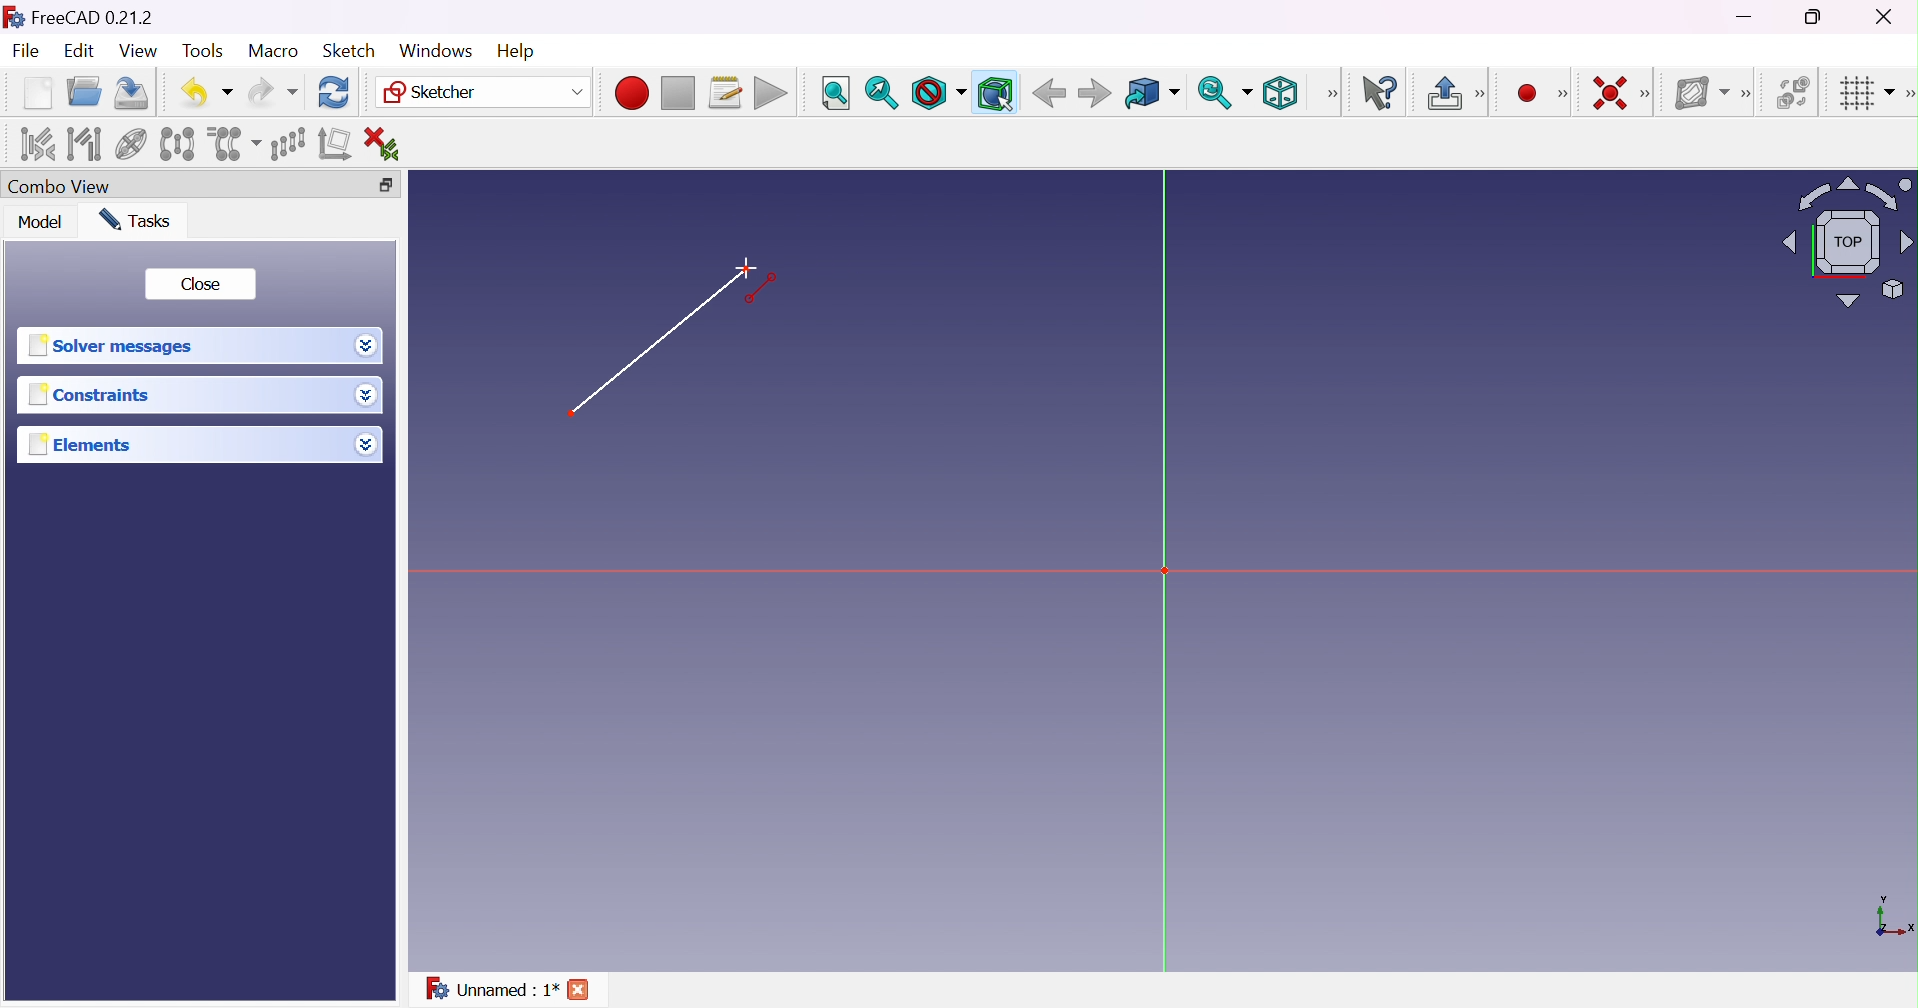 This screenshot has width=1918, height=1008. What do you see at coordinates (366, 396) in the screenshot?
I see `Drop down` at bounding box center [366, 396].